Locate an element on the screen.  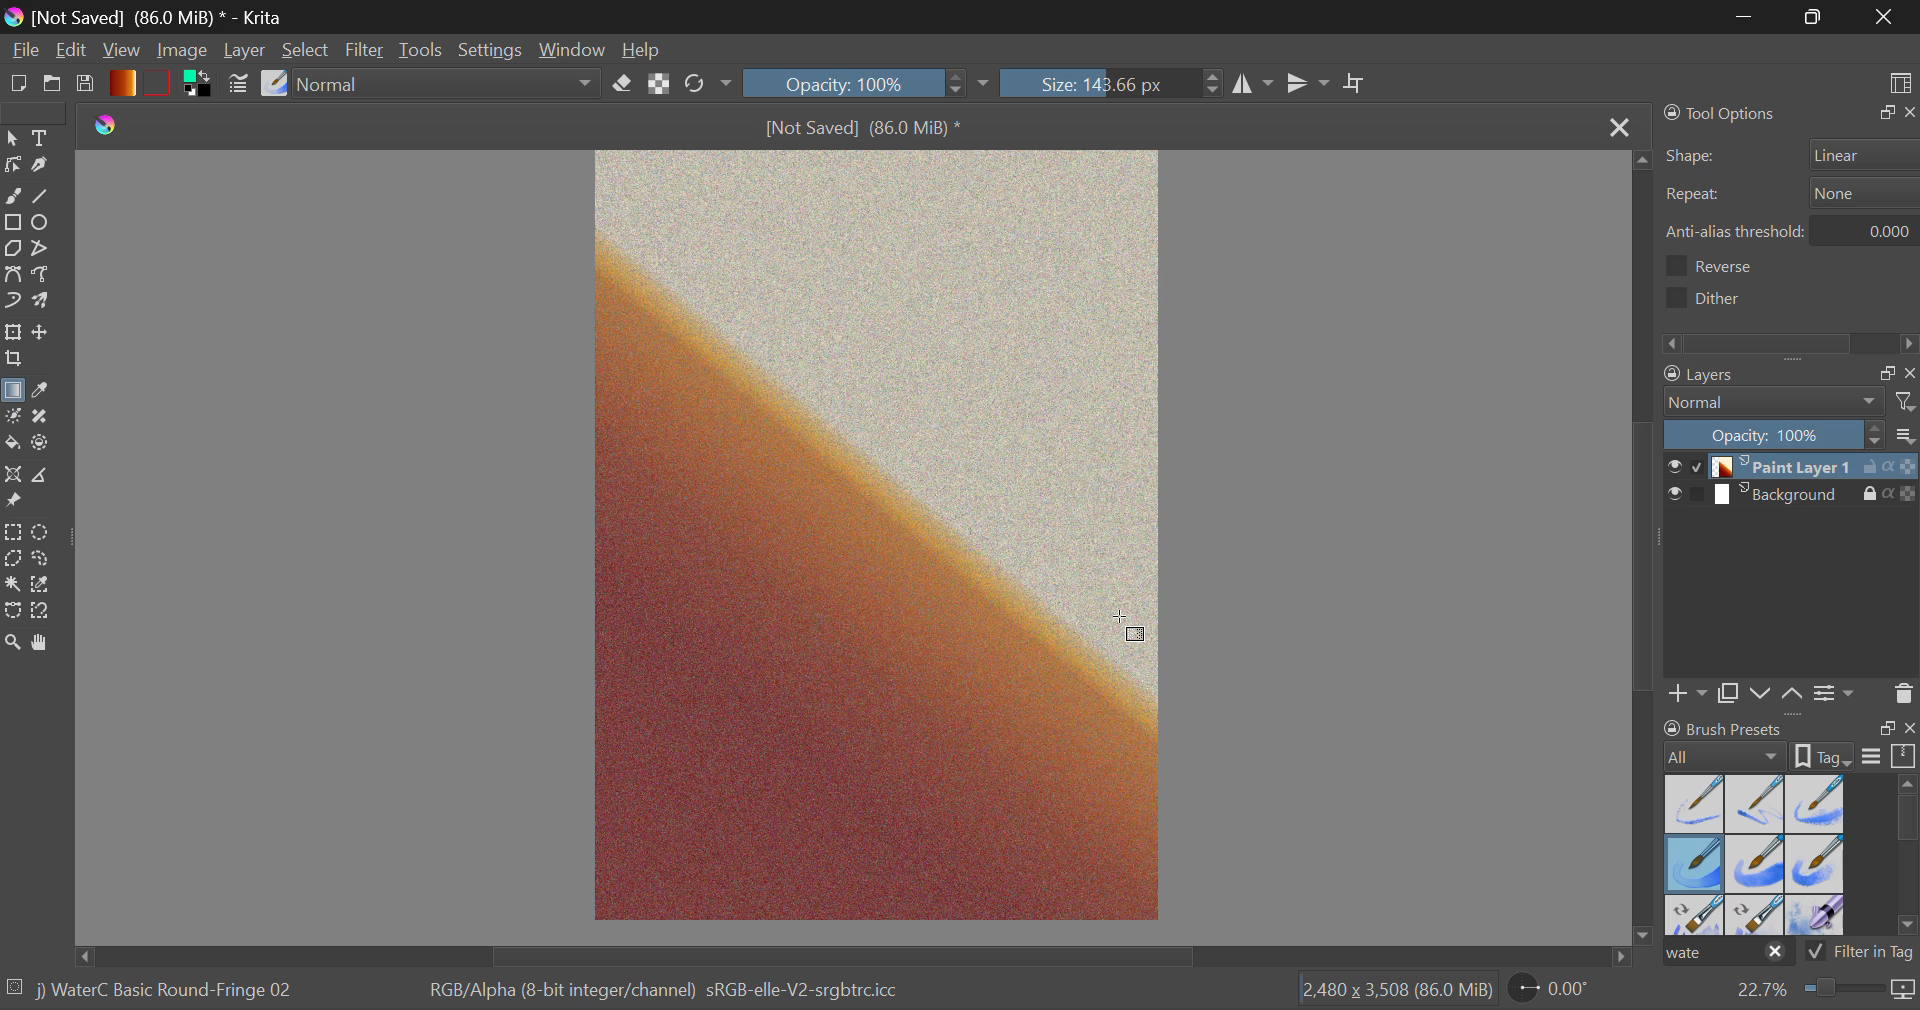
move left is located at coordinates (82, 954).